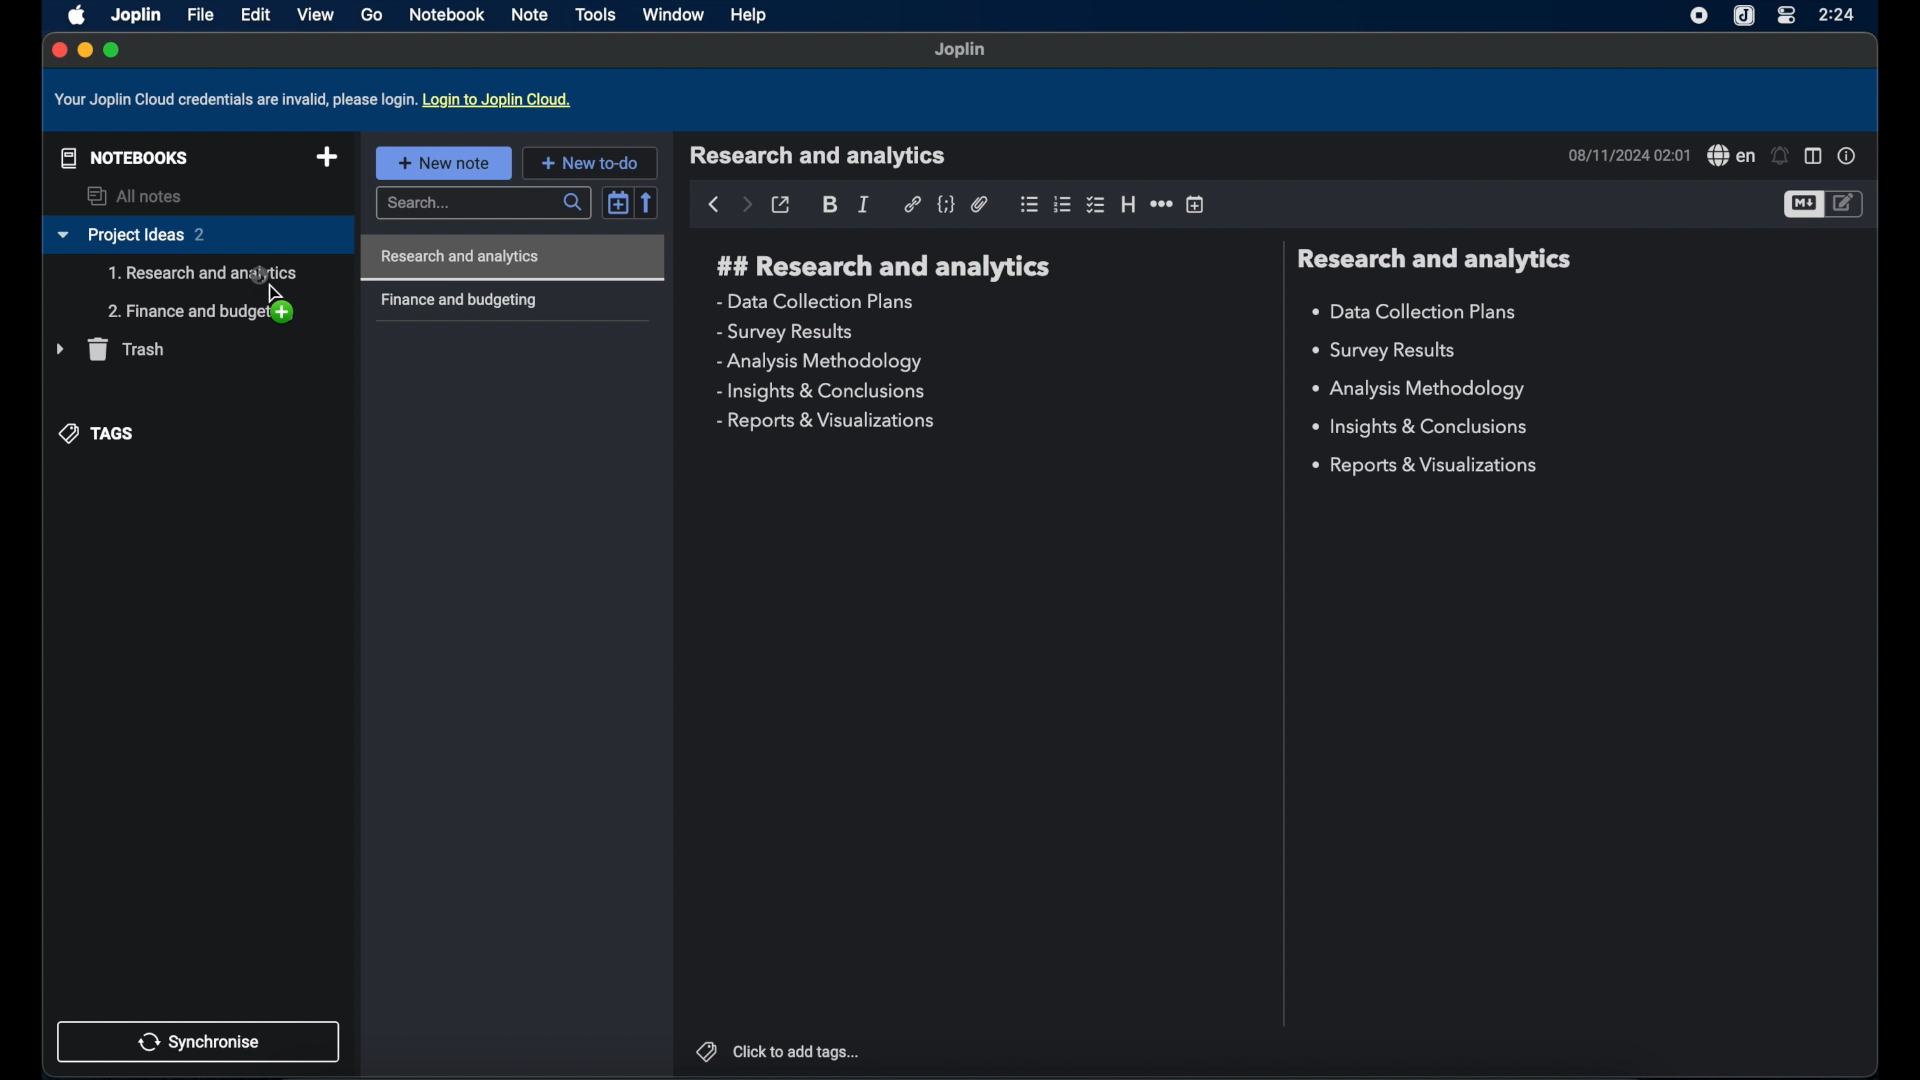 The width and height of the screenshot is (1920, 1080). What do you see at coordinates (449, 15) in the screenshot?
I see `notebook` at bounding box center [449, 15].